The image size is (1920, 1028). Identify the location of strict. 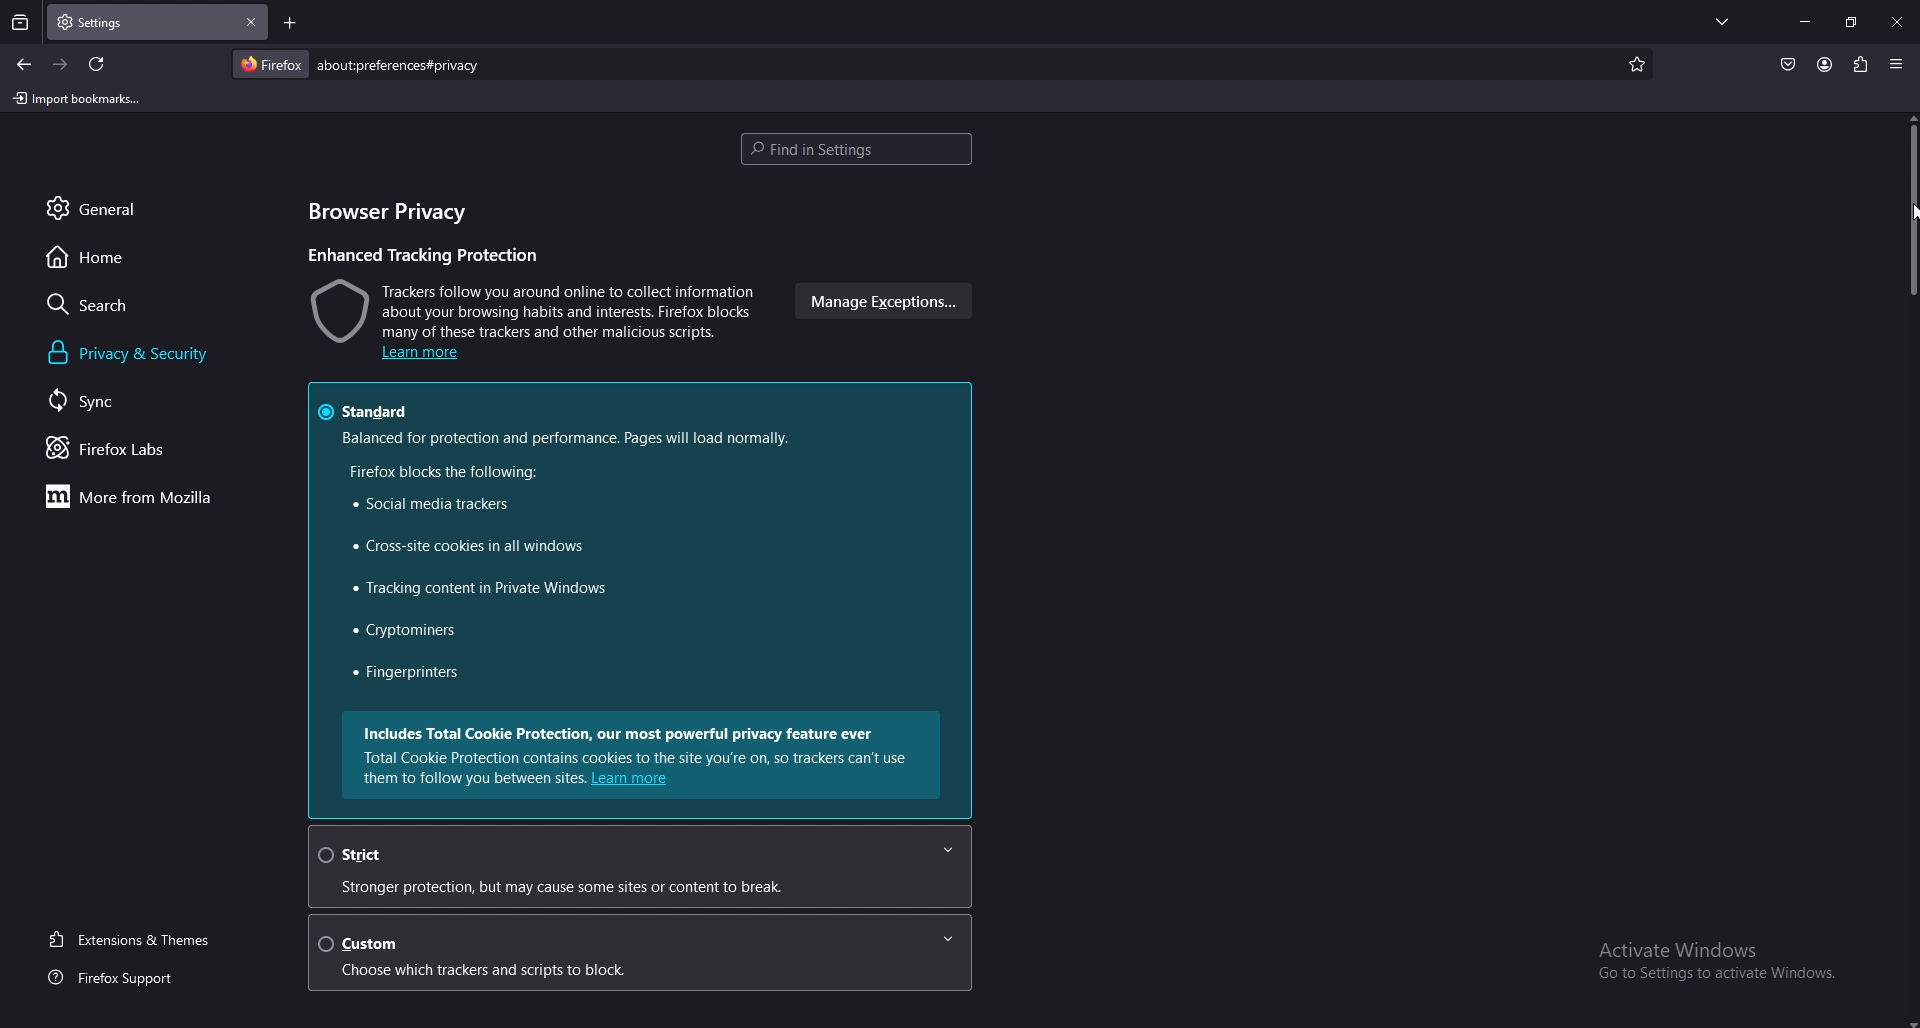
(639, 865).